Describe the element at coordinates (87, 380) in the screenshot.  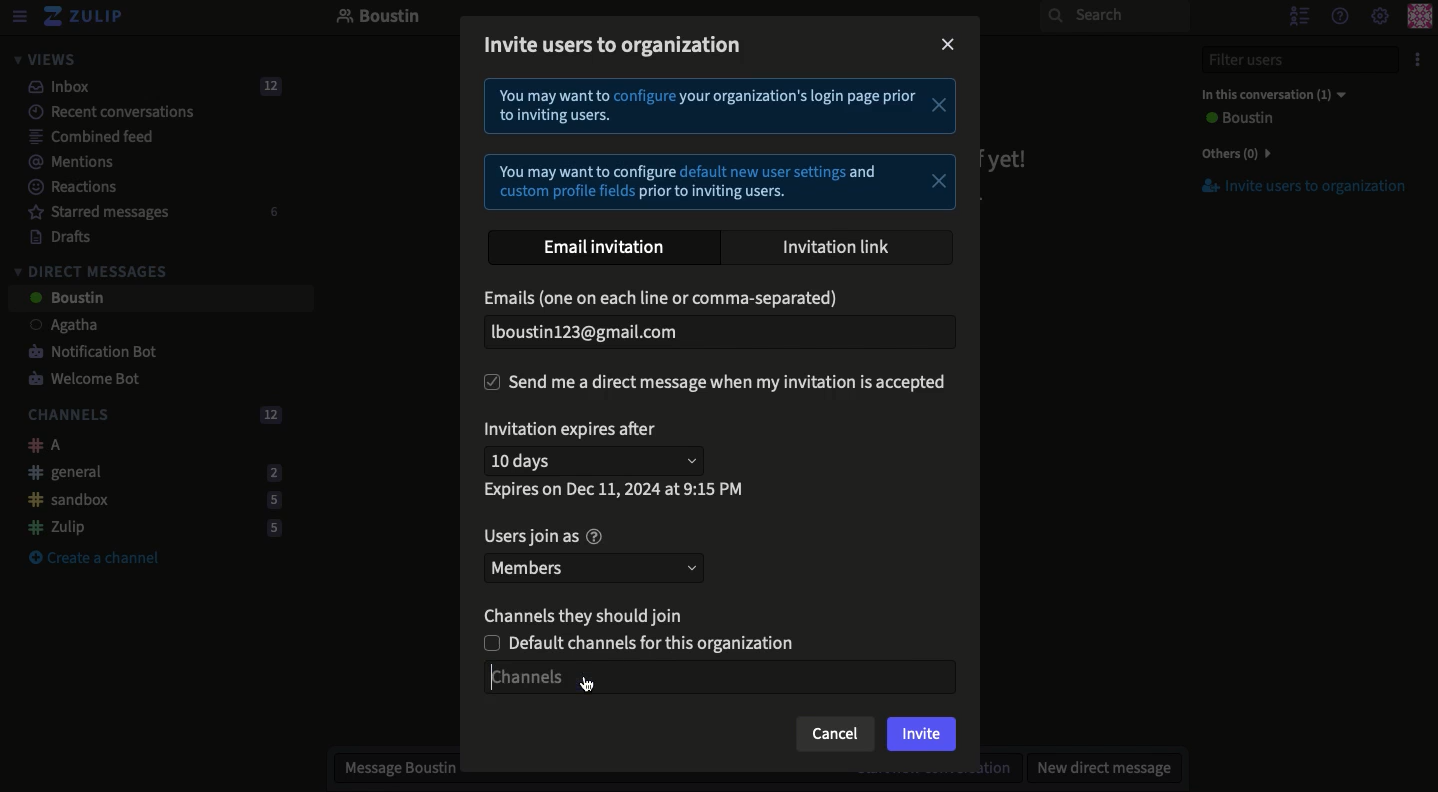
I see `Welcome bot` at that location.